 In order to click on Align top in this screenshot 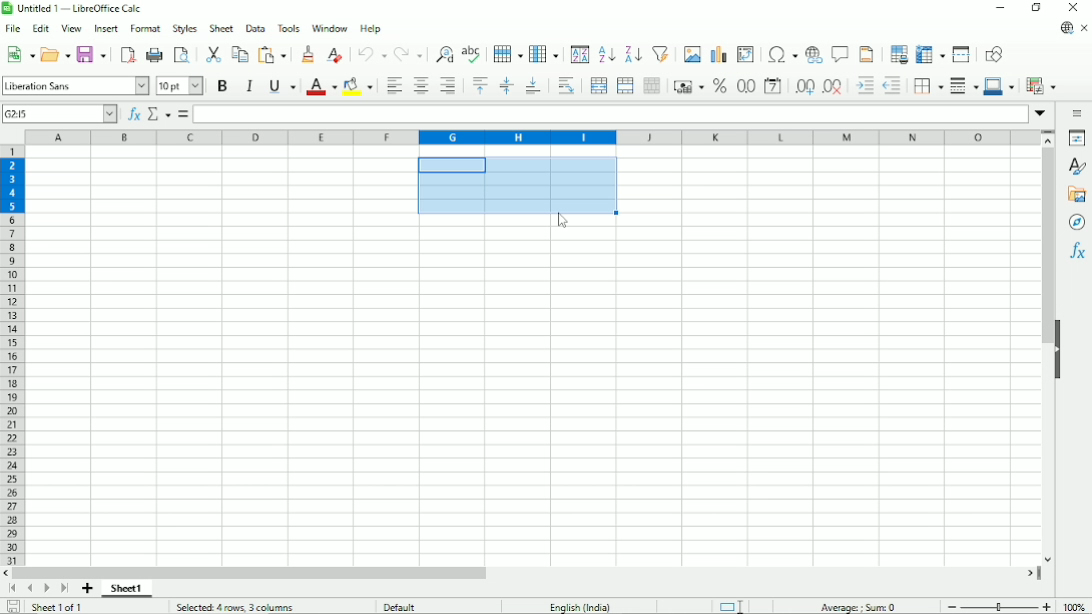, I will do `click(480, 86)`.